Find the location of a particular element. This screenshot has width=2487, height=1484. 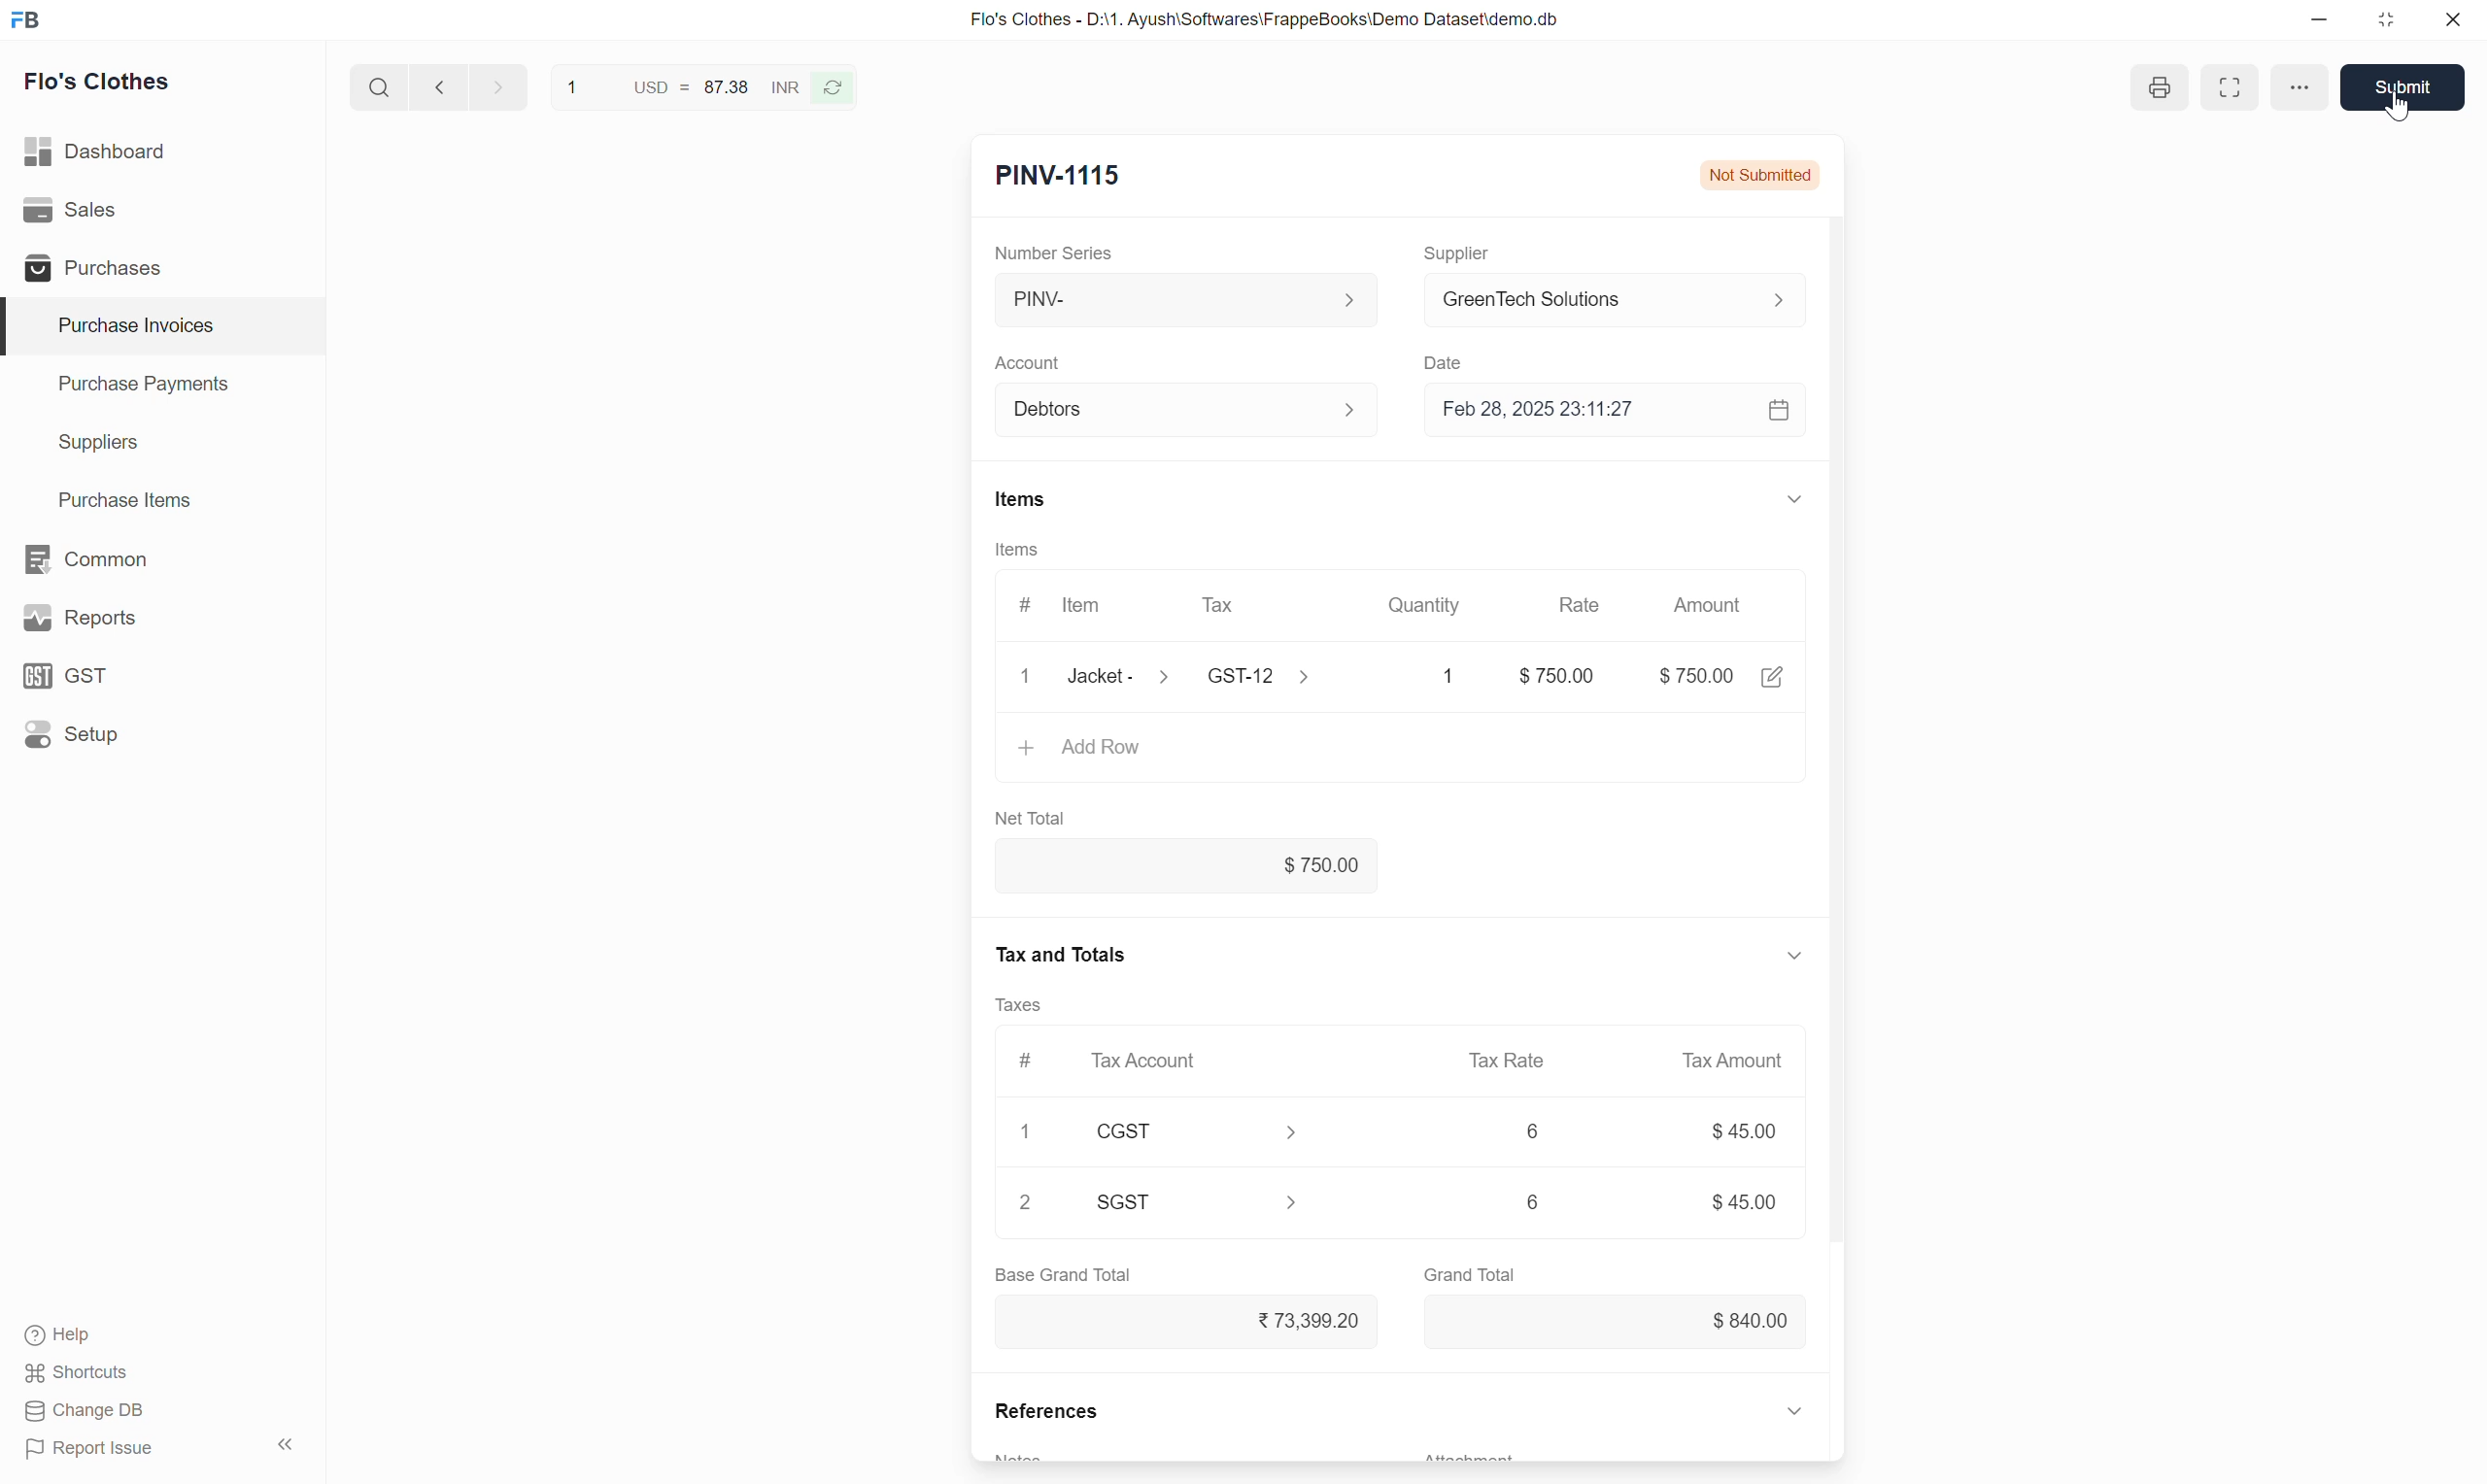

Add Row is located at coordinates (1401, 750).